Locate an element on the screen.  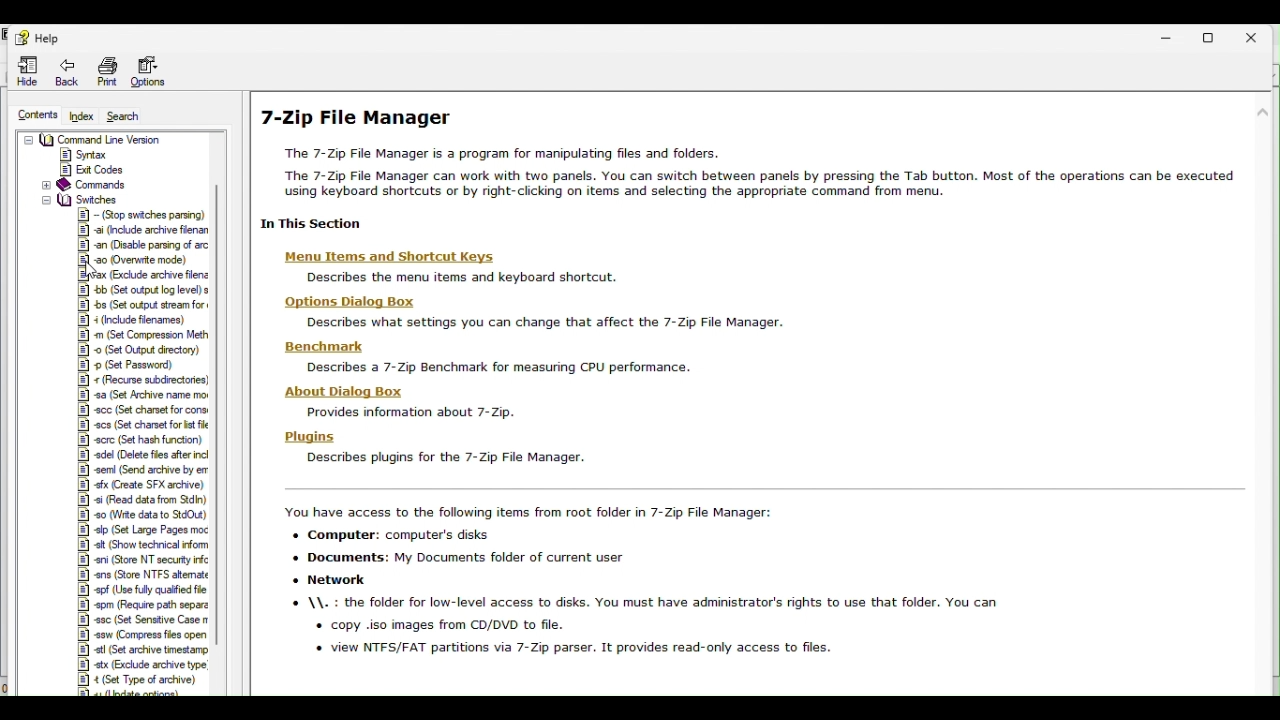
8] scrc (Set hash function) is located at coordinates (141, 440).